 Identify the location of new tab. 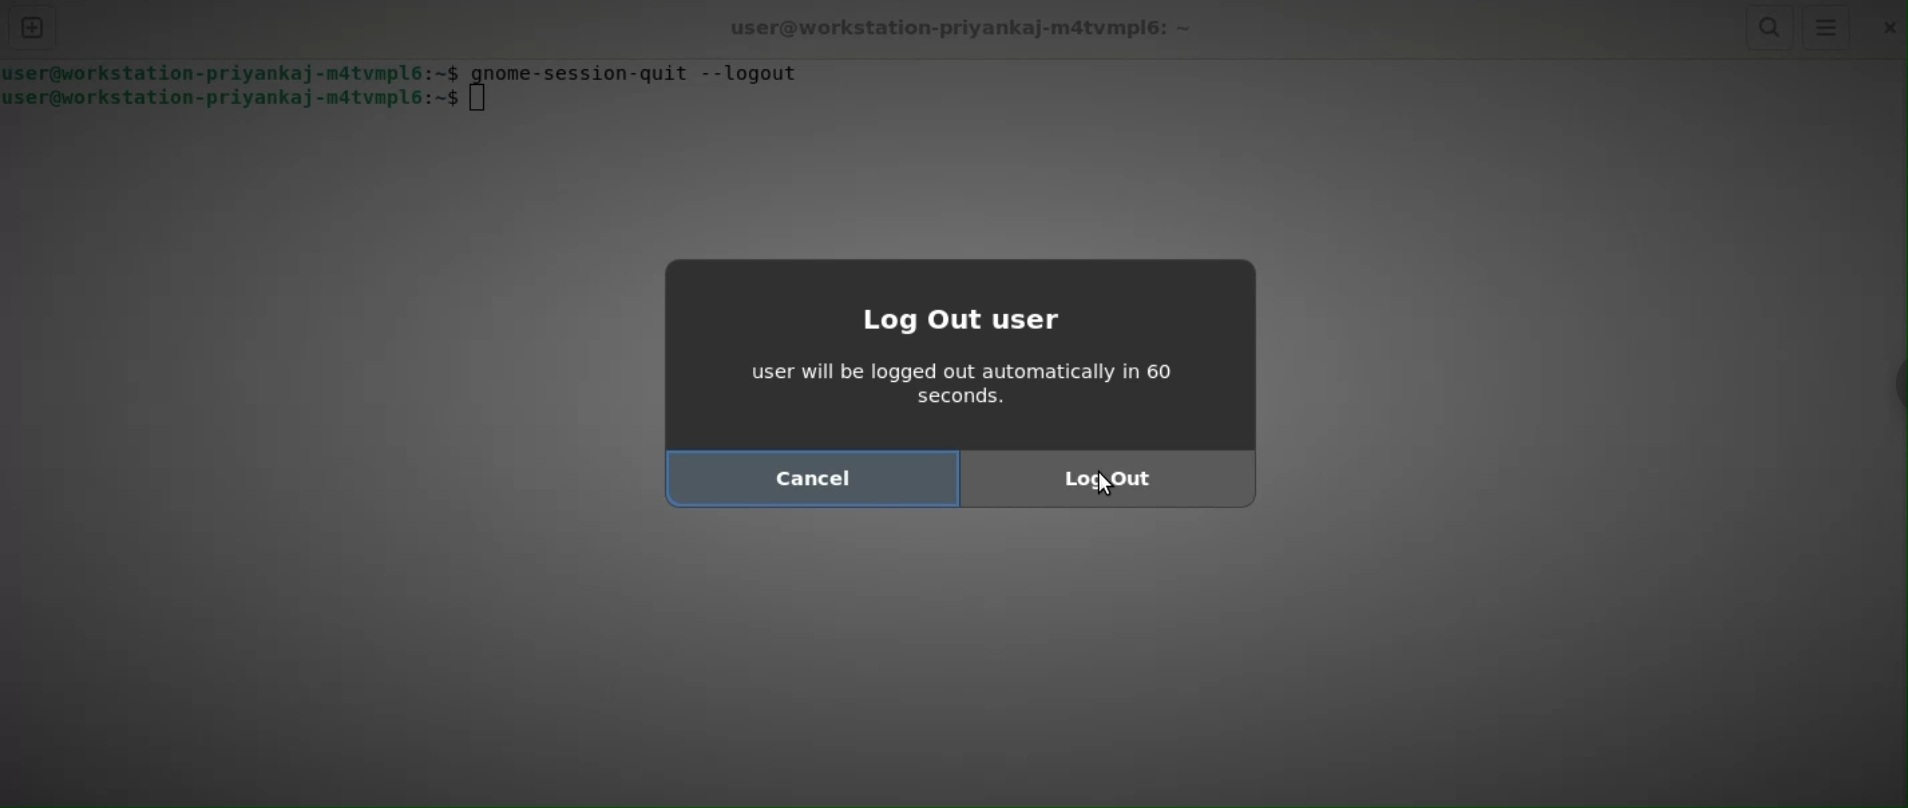
(32, 28).